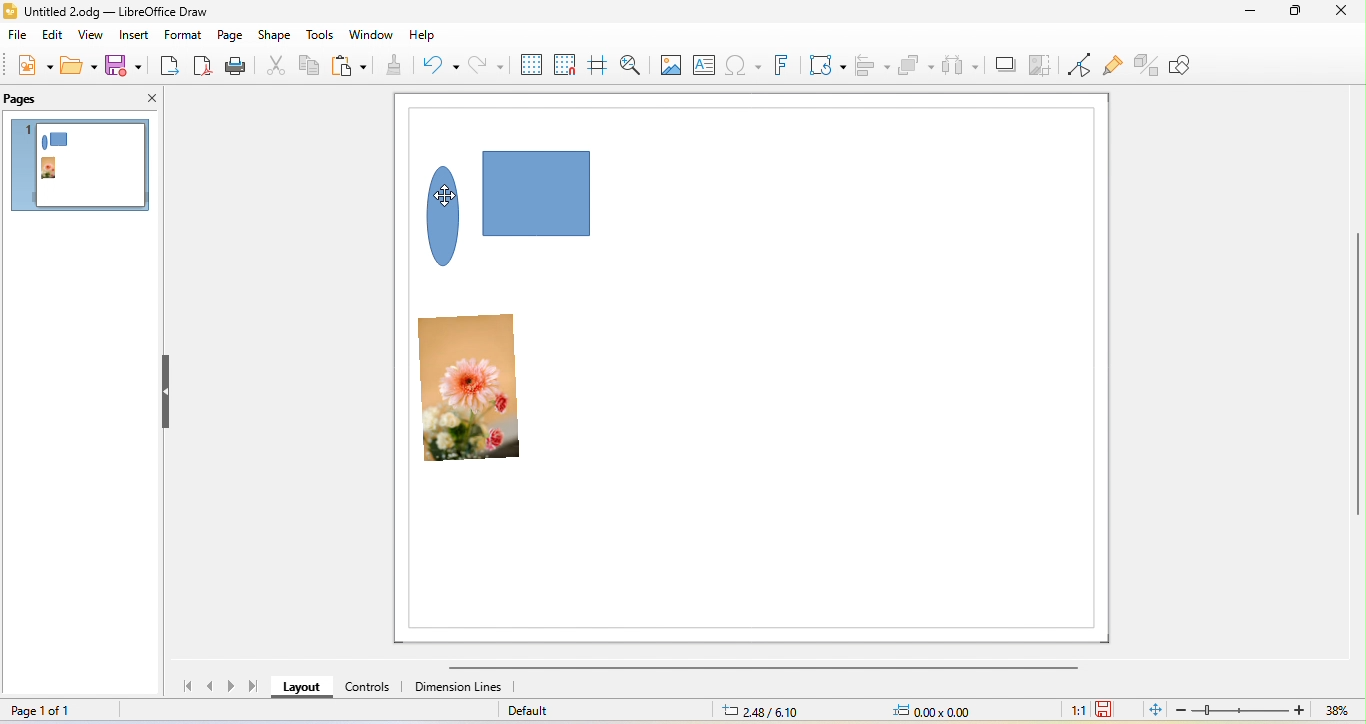 This screenshot has height=724, width=1366. I want to click on insert, so click(135, 37).